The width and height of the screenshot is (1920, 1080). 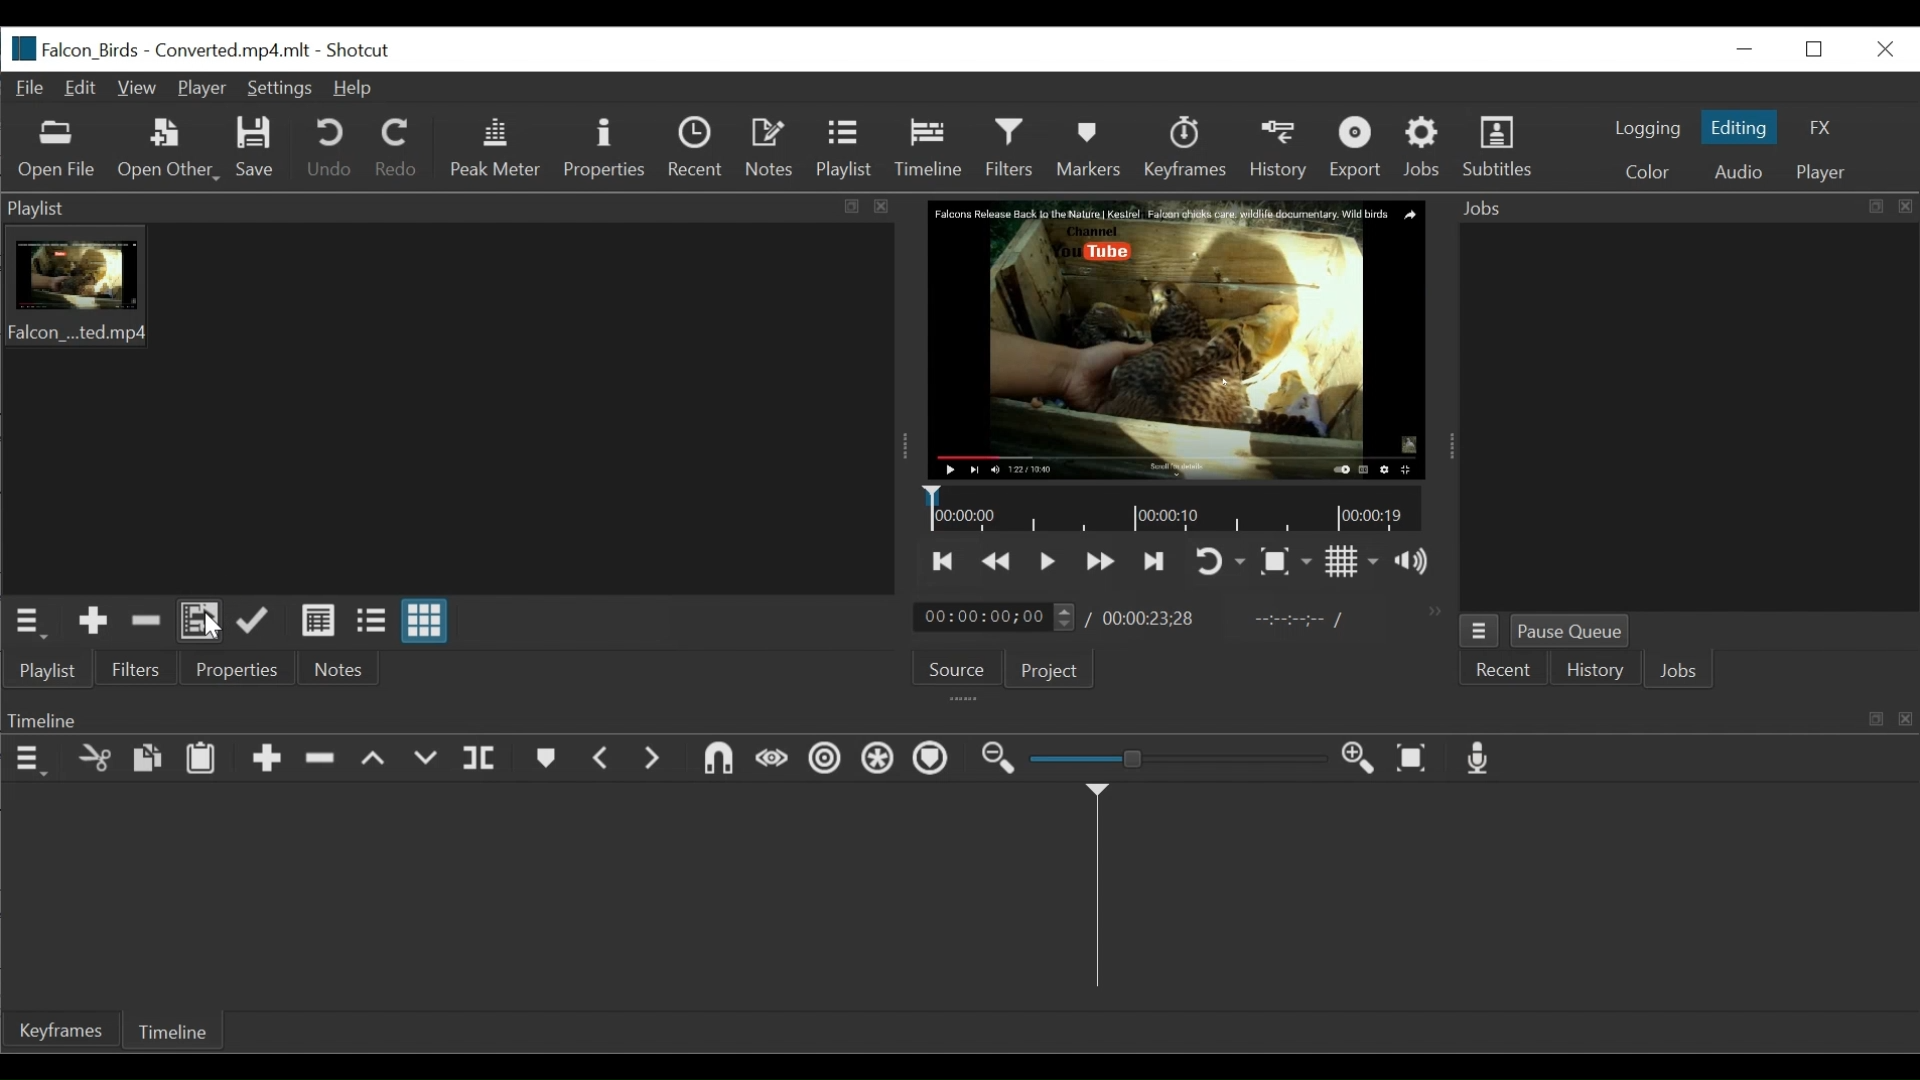 What do you see at coordinates (328, 148) in the screenshot?
I see `Undo` at bounding box center [328, 148].